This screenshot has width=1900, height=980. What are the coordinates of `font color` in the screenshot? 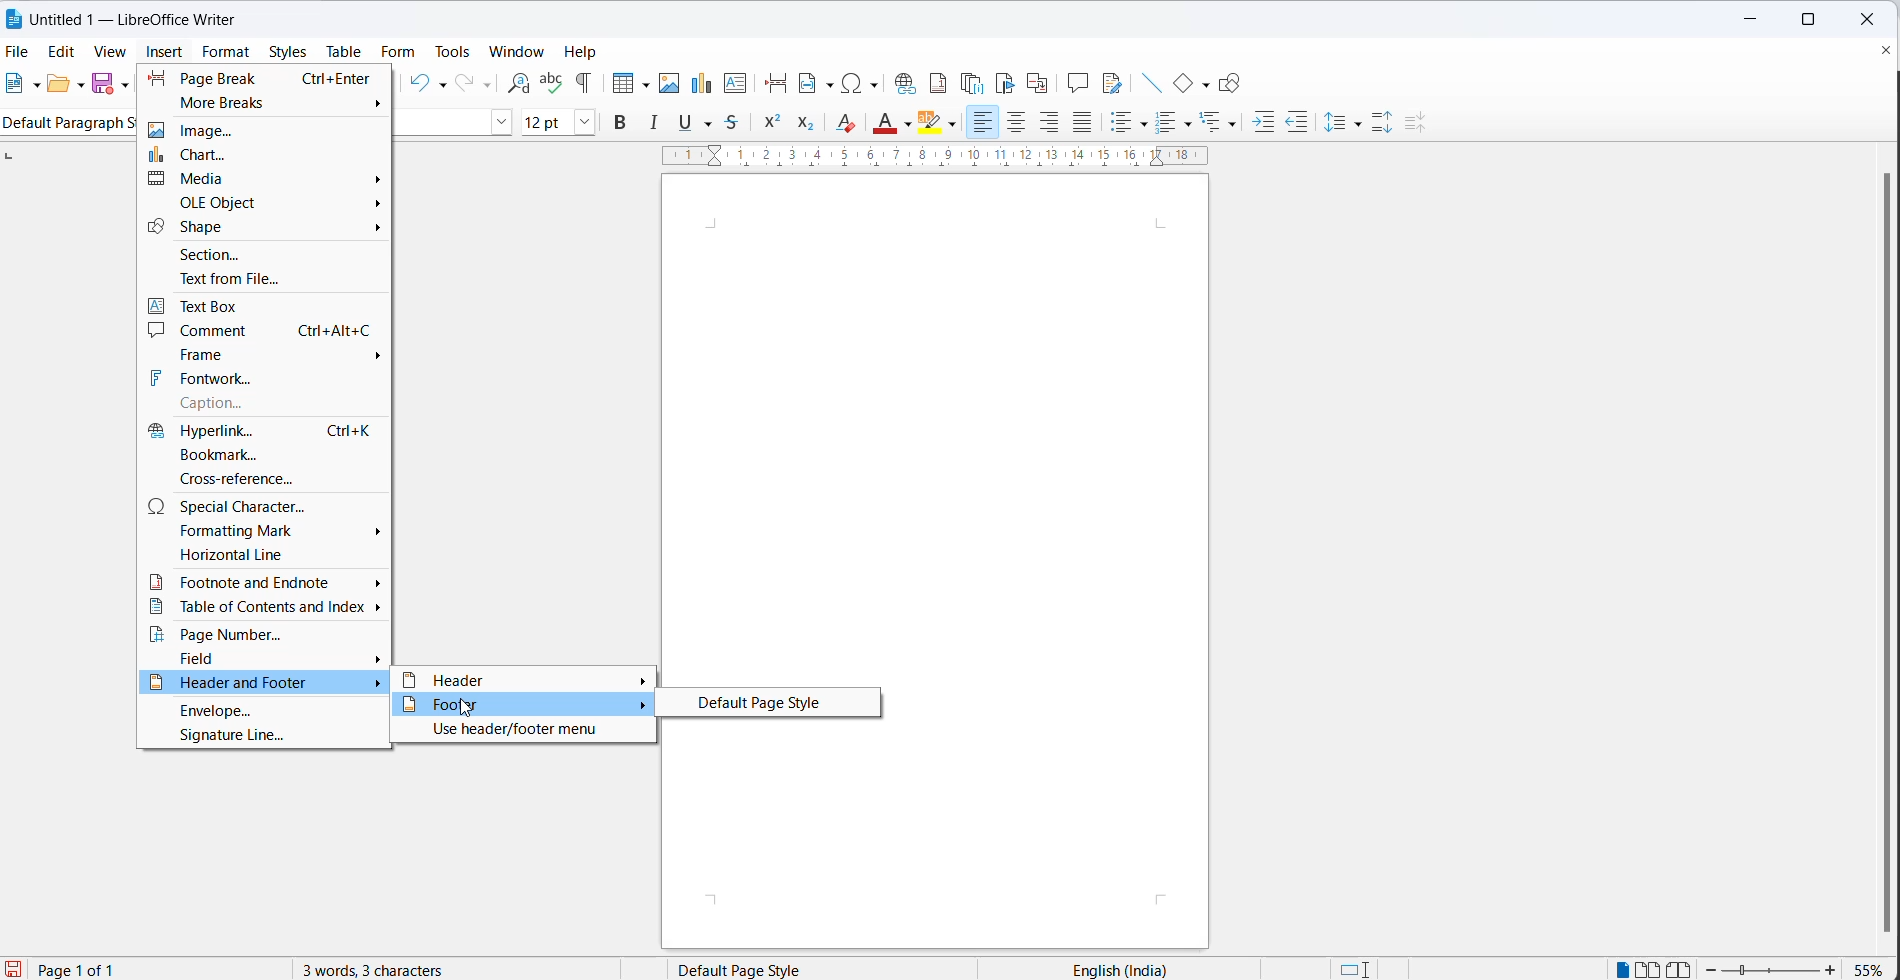 It's located at (885, 126).